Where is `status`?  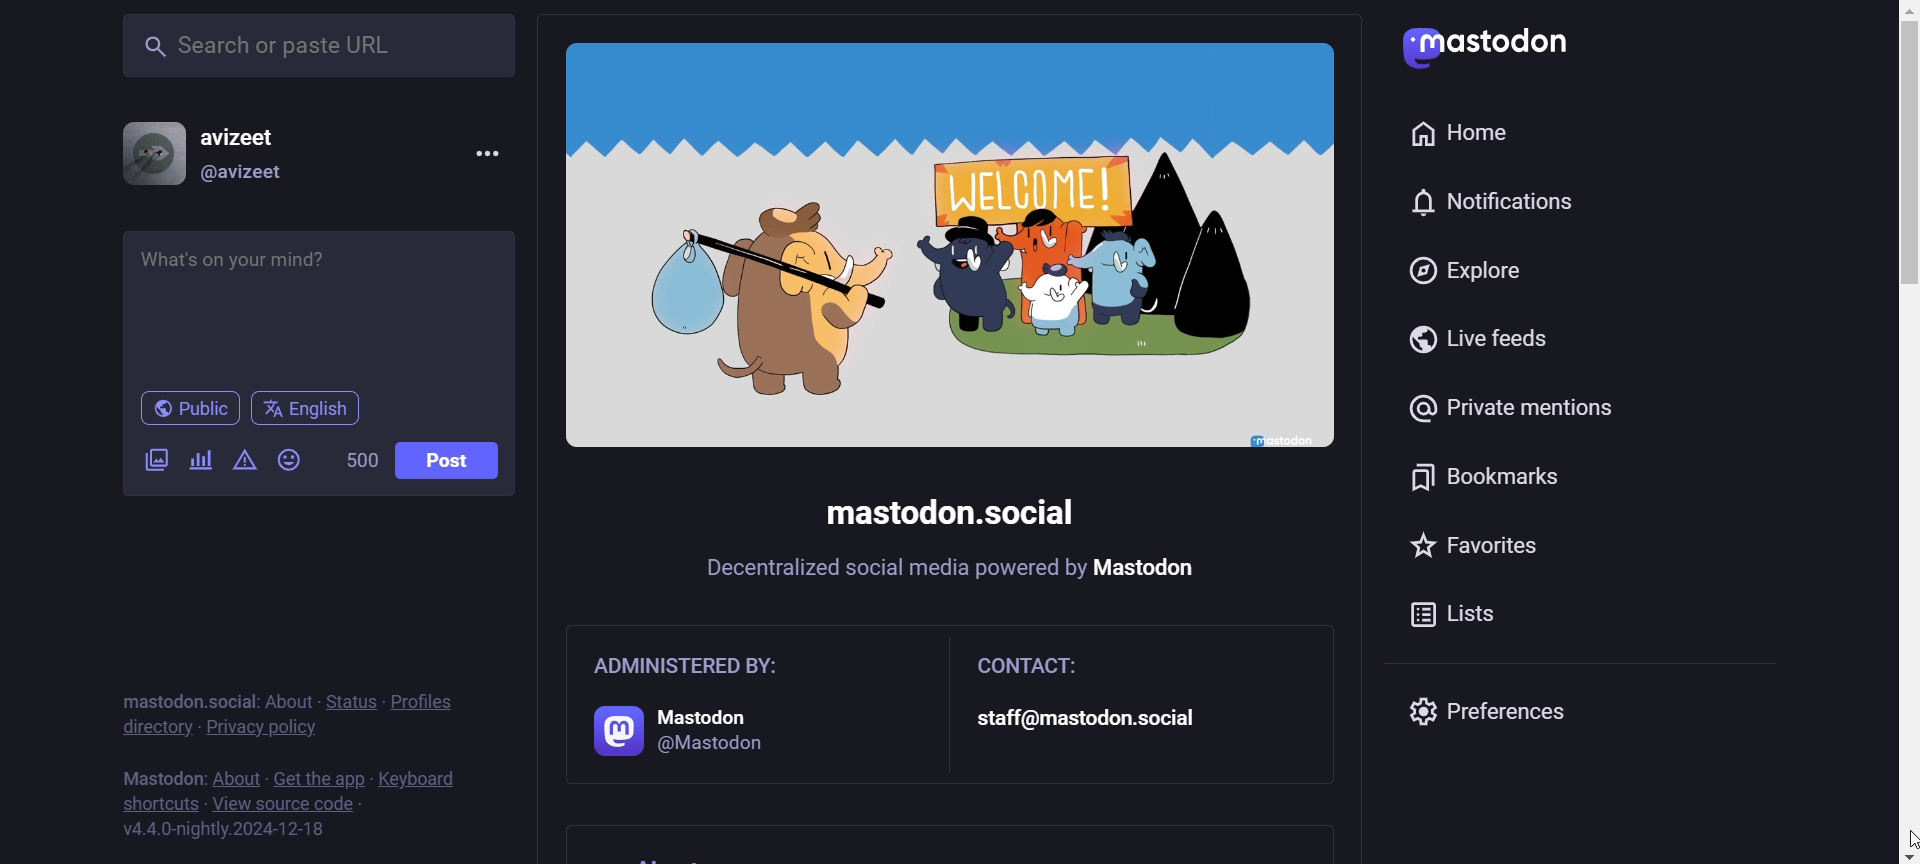 status is located at coordinates (351, 700).